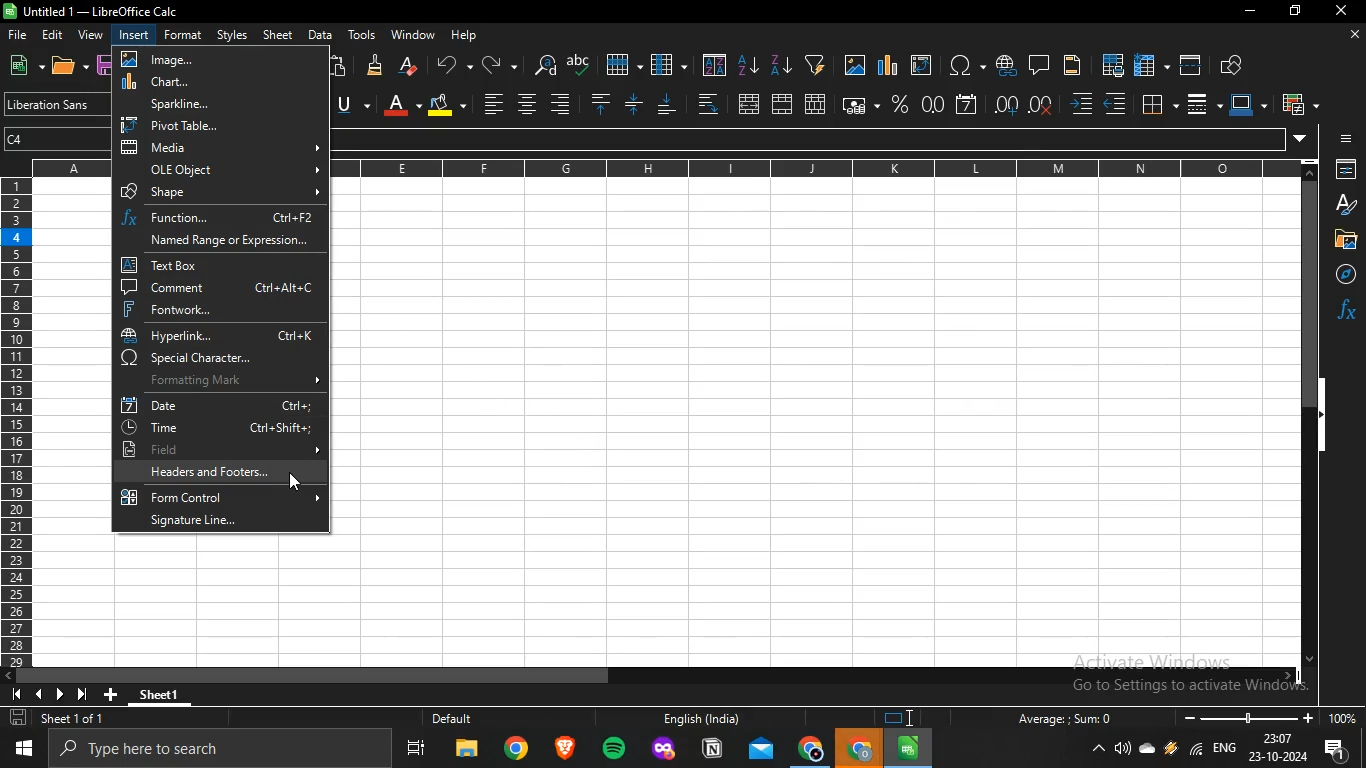  What do you see at coordinates (55, 693) in the screenshot?
I see `icon` at bounding box center [55, 693].